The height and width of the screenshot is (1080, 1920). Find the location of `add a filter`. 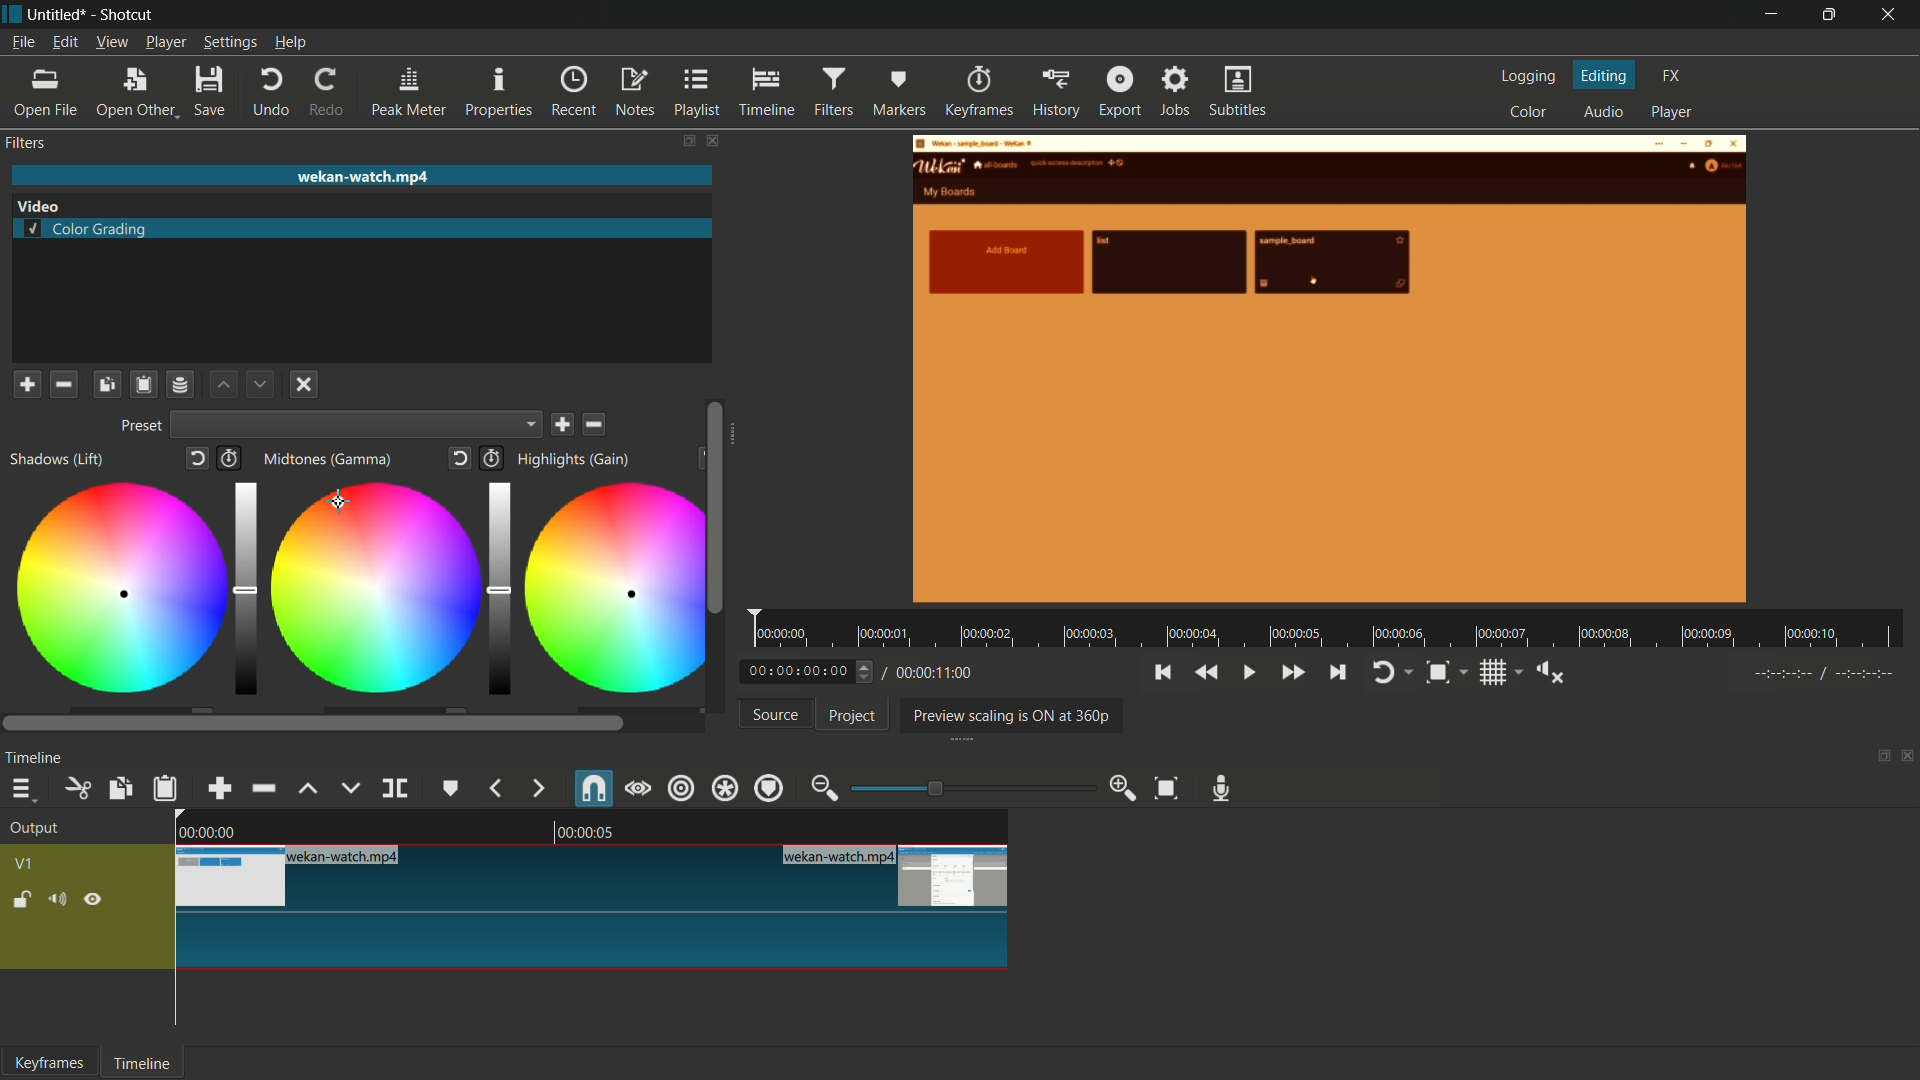

add a filter is located at coordinates (27, 384).